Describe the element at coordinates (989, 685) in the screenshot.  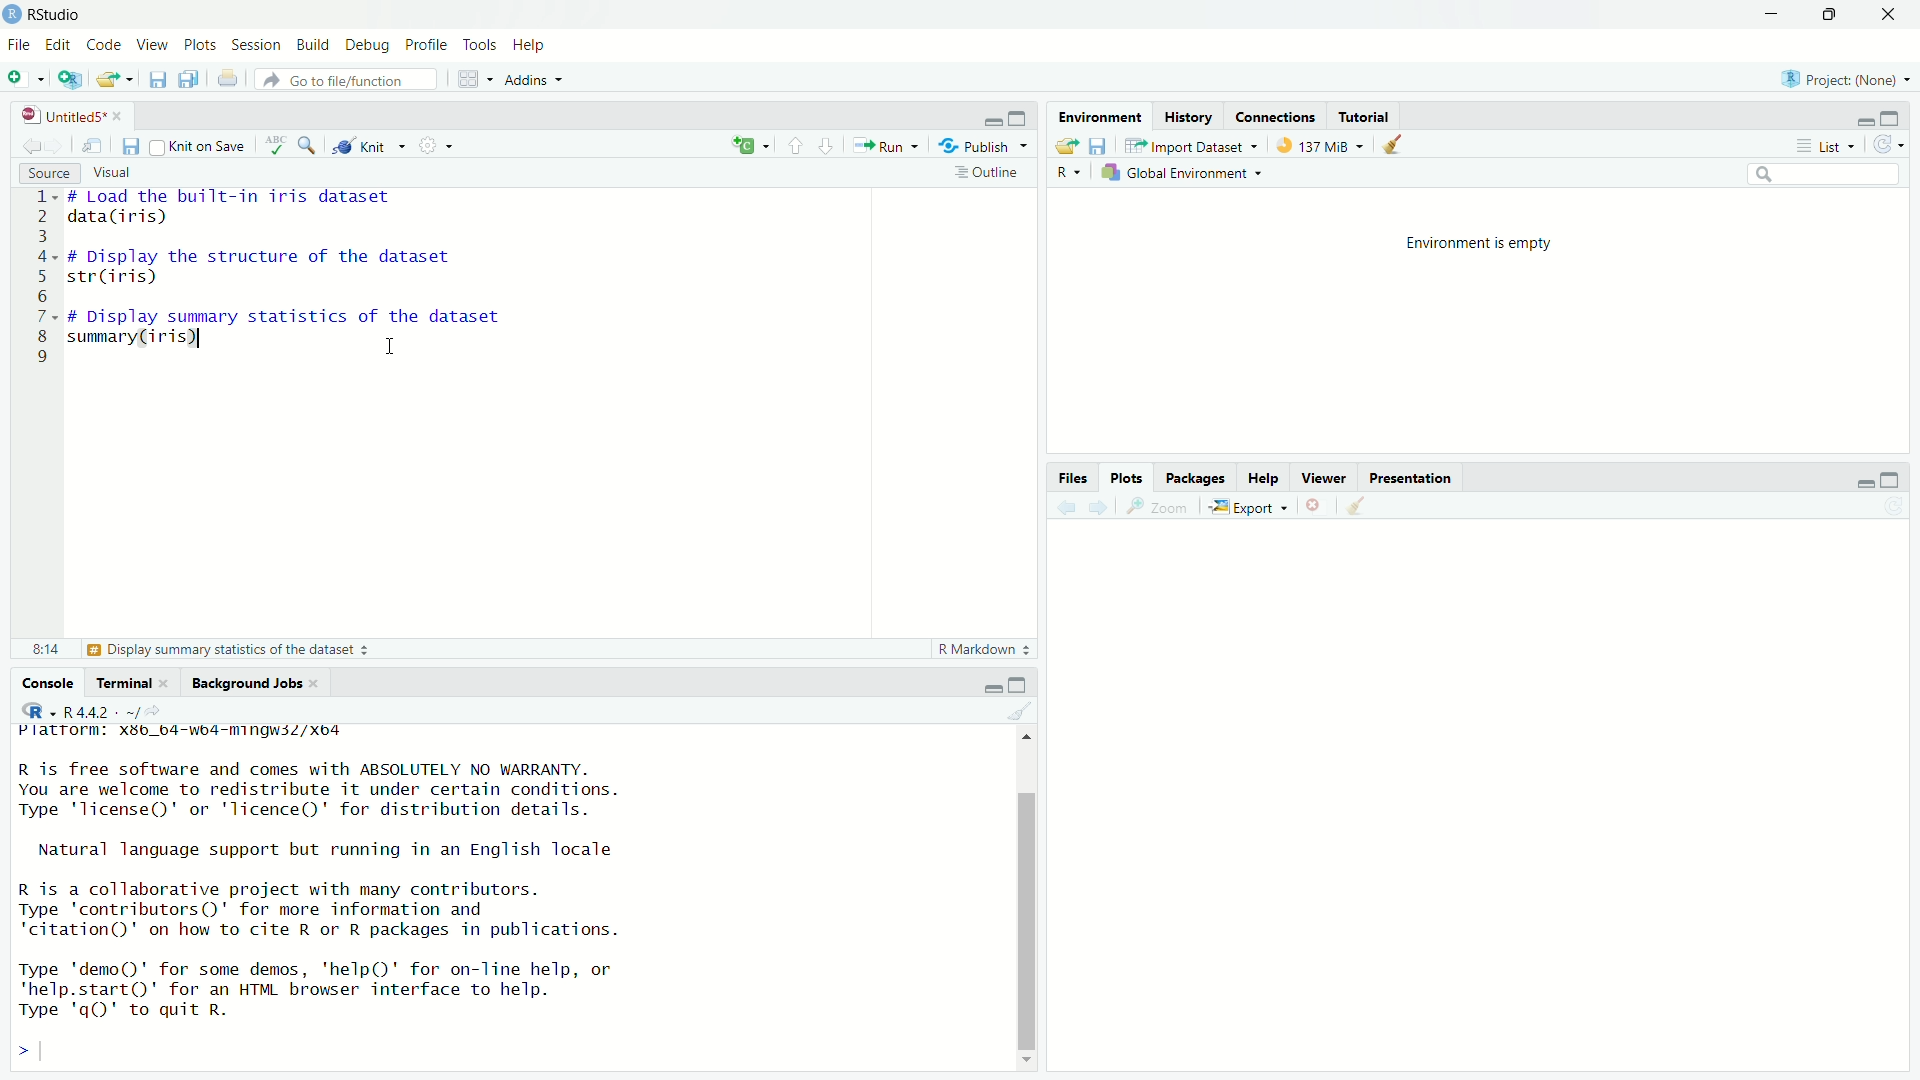
I see `Hide` at that location.